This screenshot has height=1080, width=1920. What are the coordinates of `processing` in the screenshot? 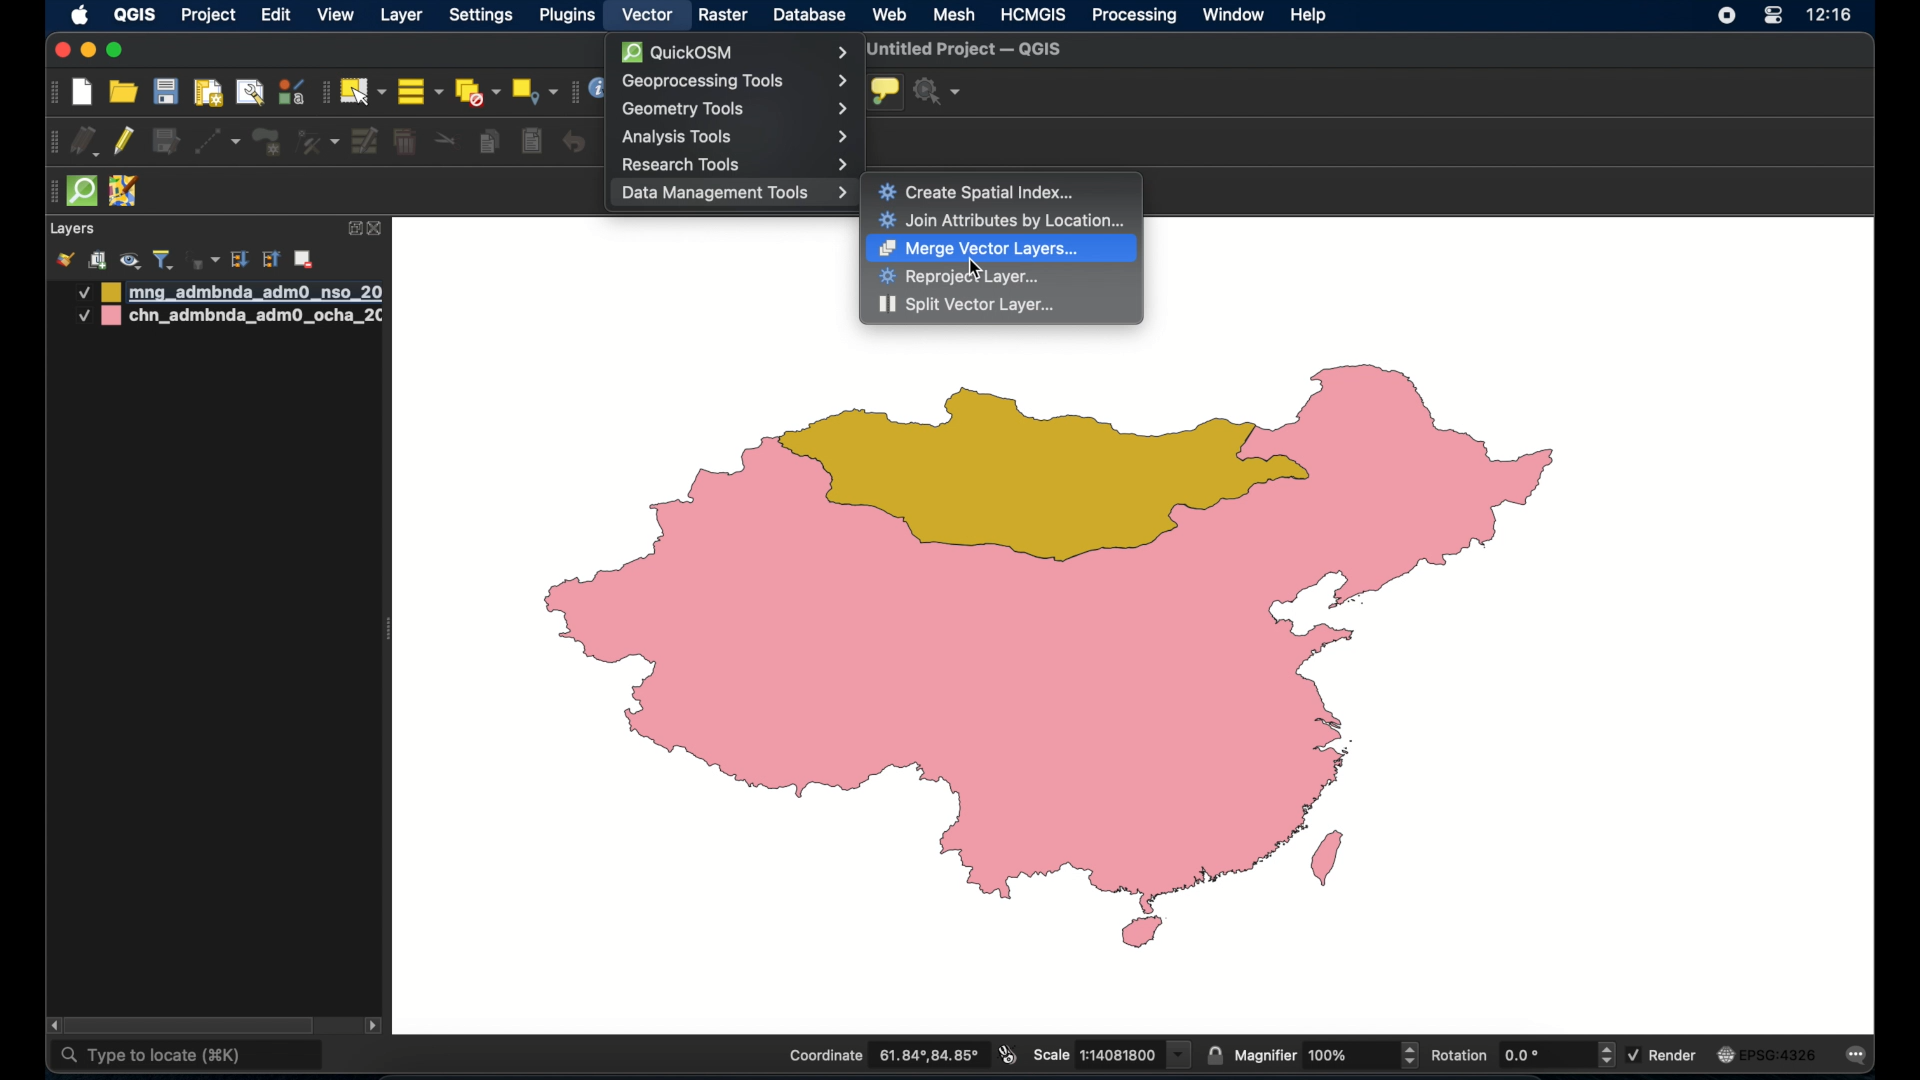 It's located at (1135, 17).